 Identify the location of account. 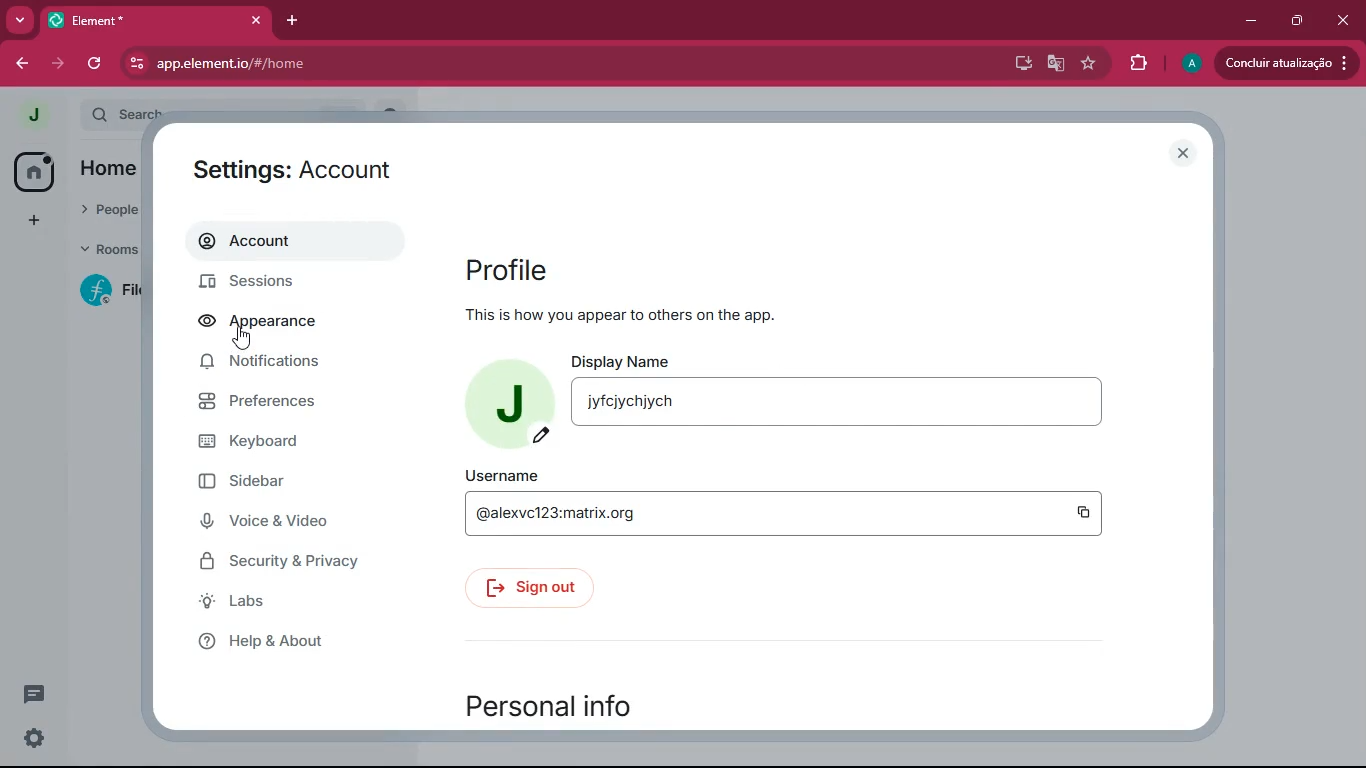
(286, 243).